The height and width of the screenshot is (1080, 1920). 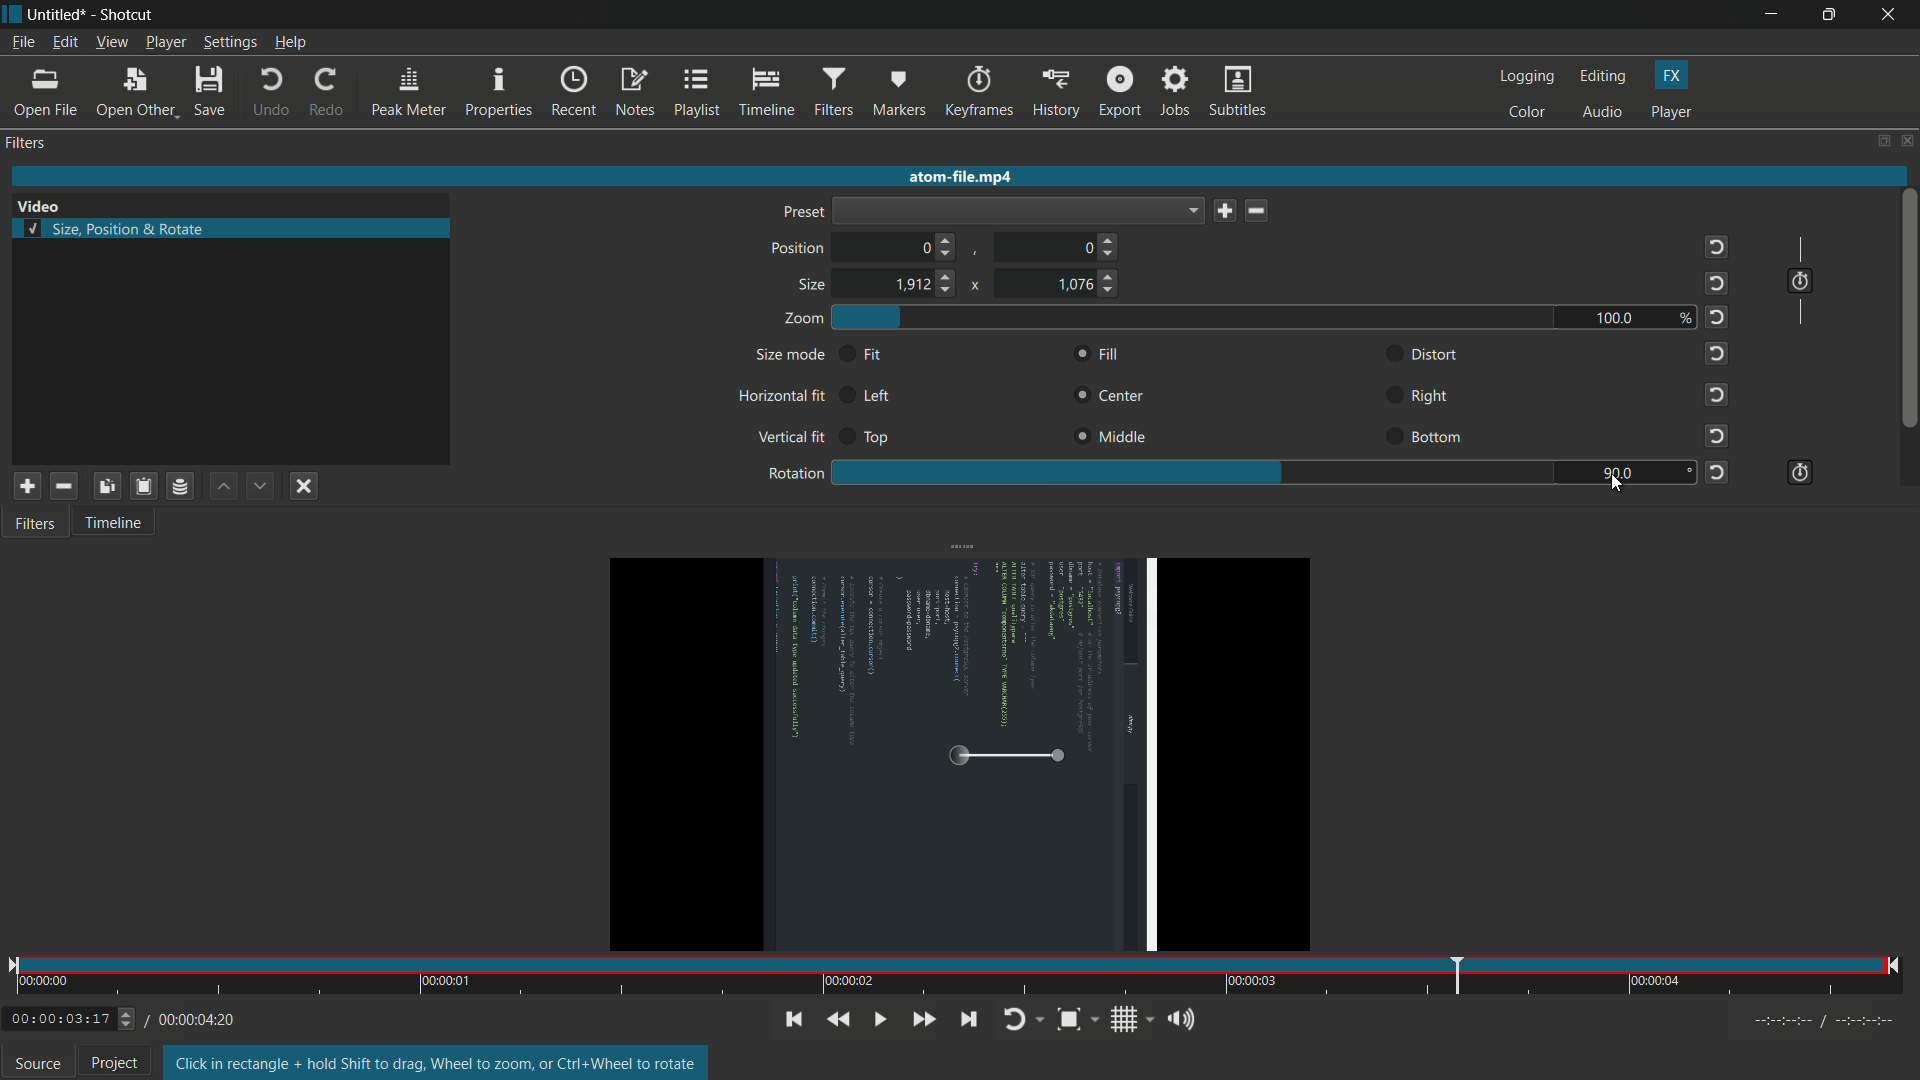 What do you see at coordinates (66, 1020) in the screenshot?
I see `/00:00:03:17` at bounding box center [66, 1020].